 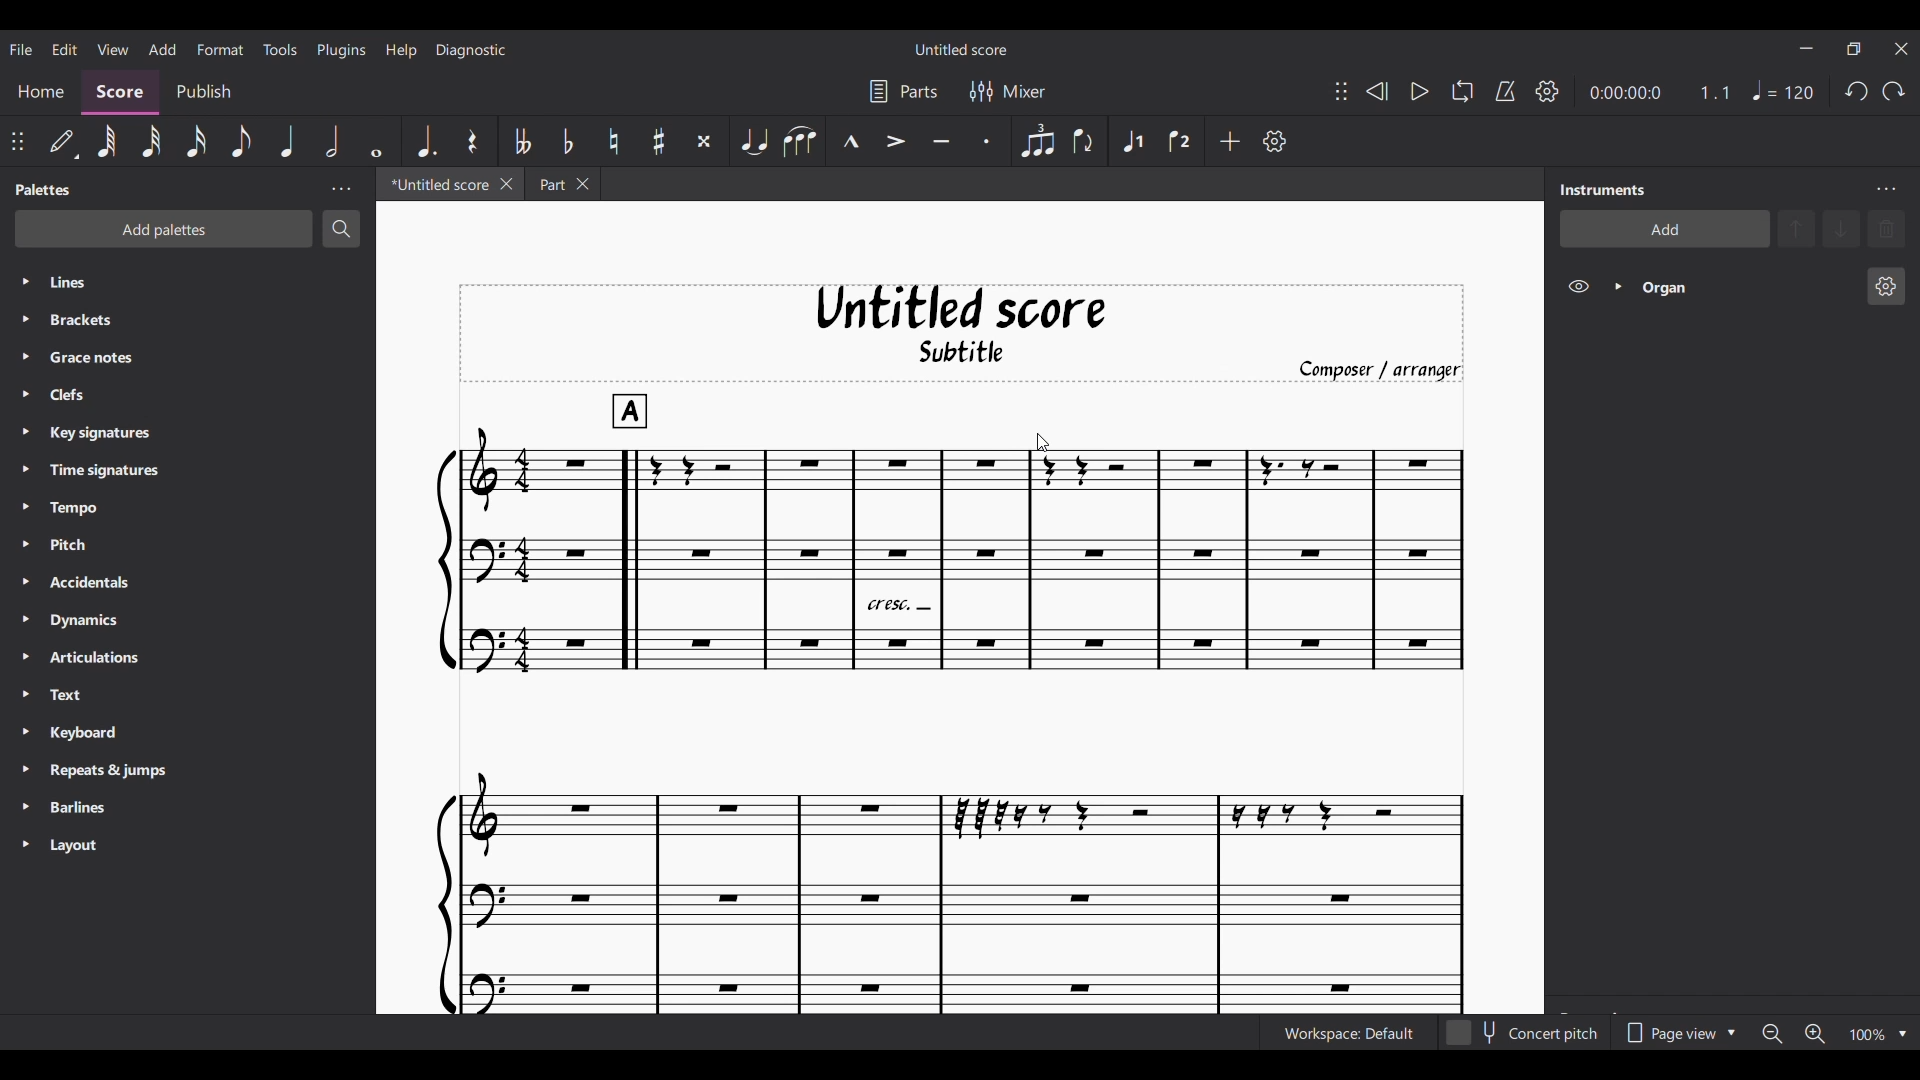 What do you see at coordinates (45, 189) in the screenshot?
I see `Panel title` at bounding box center [45, 189].